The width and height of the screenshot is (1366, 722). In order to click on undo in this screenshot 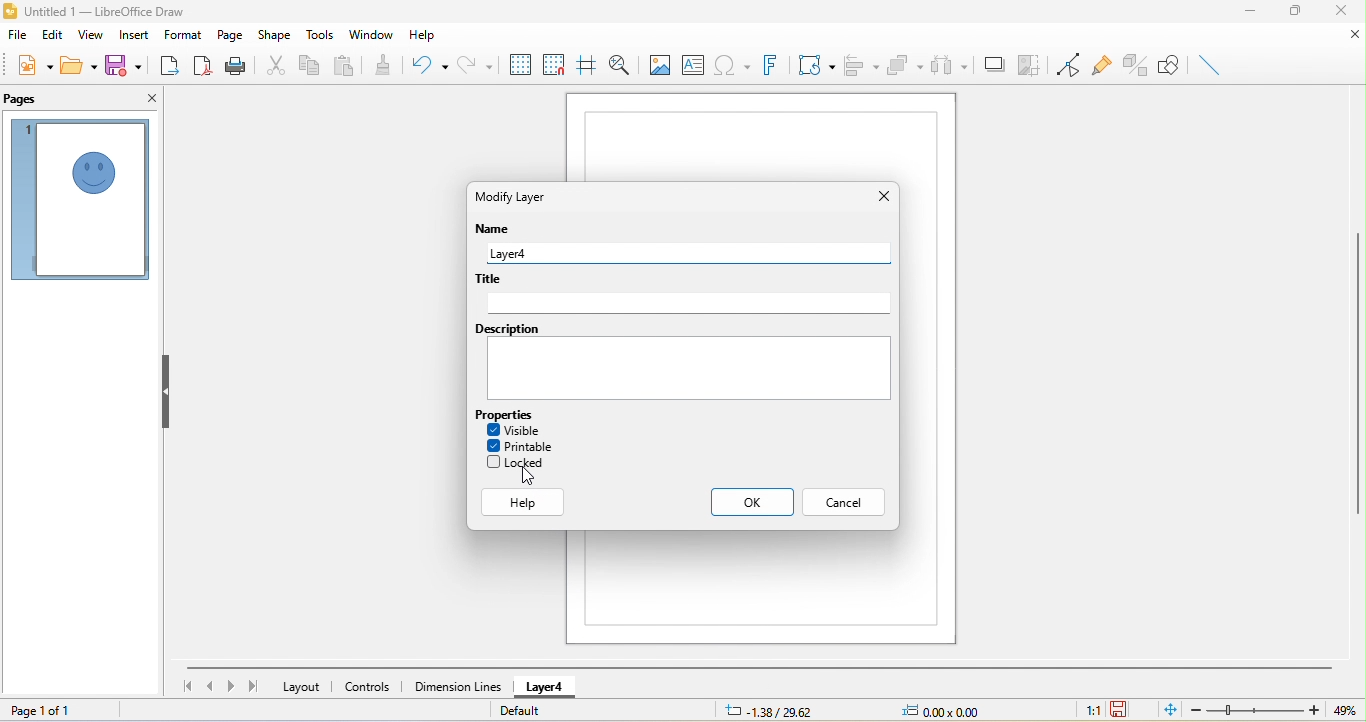, I will do `click(430, 67)`.